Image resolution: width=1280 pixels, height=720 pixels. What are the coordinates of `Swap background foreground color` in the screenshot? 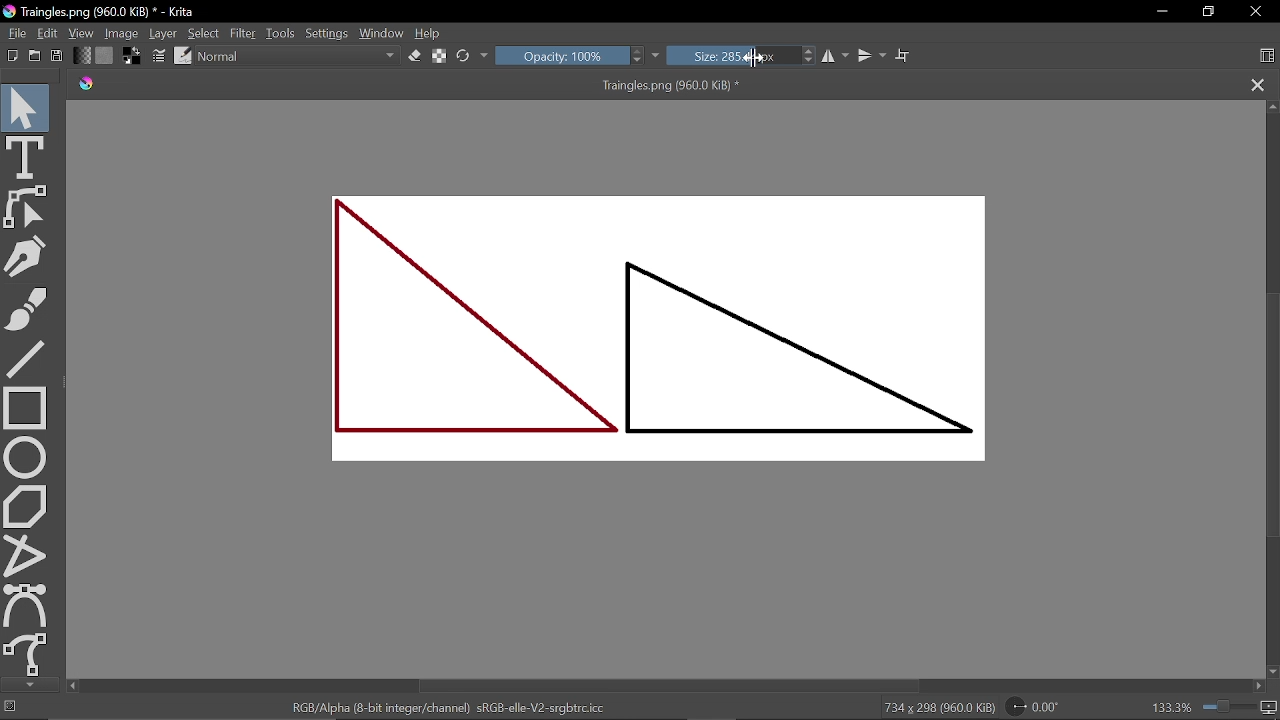 It's located at (129, 58).